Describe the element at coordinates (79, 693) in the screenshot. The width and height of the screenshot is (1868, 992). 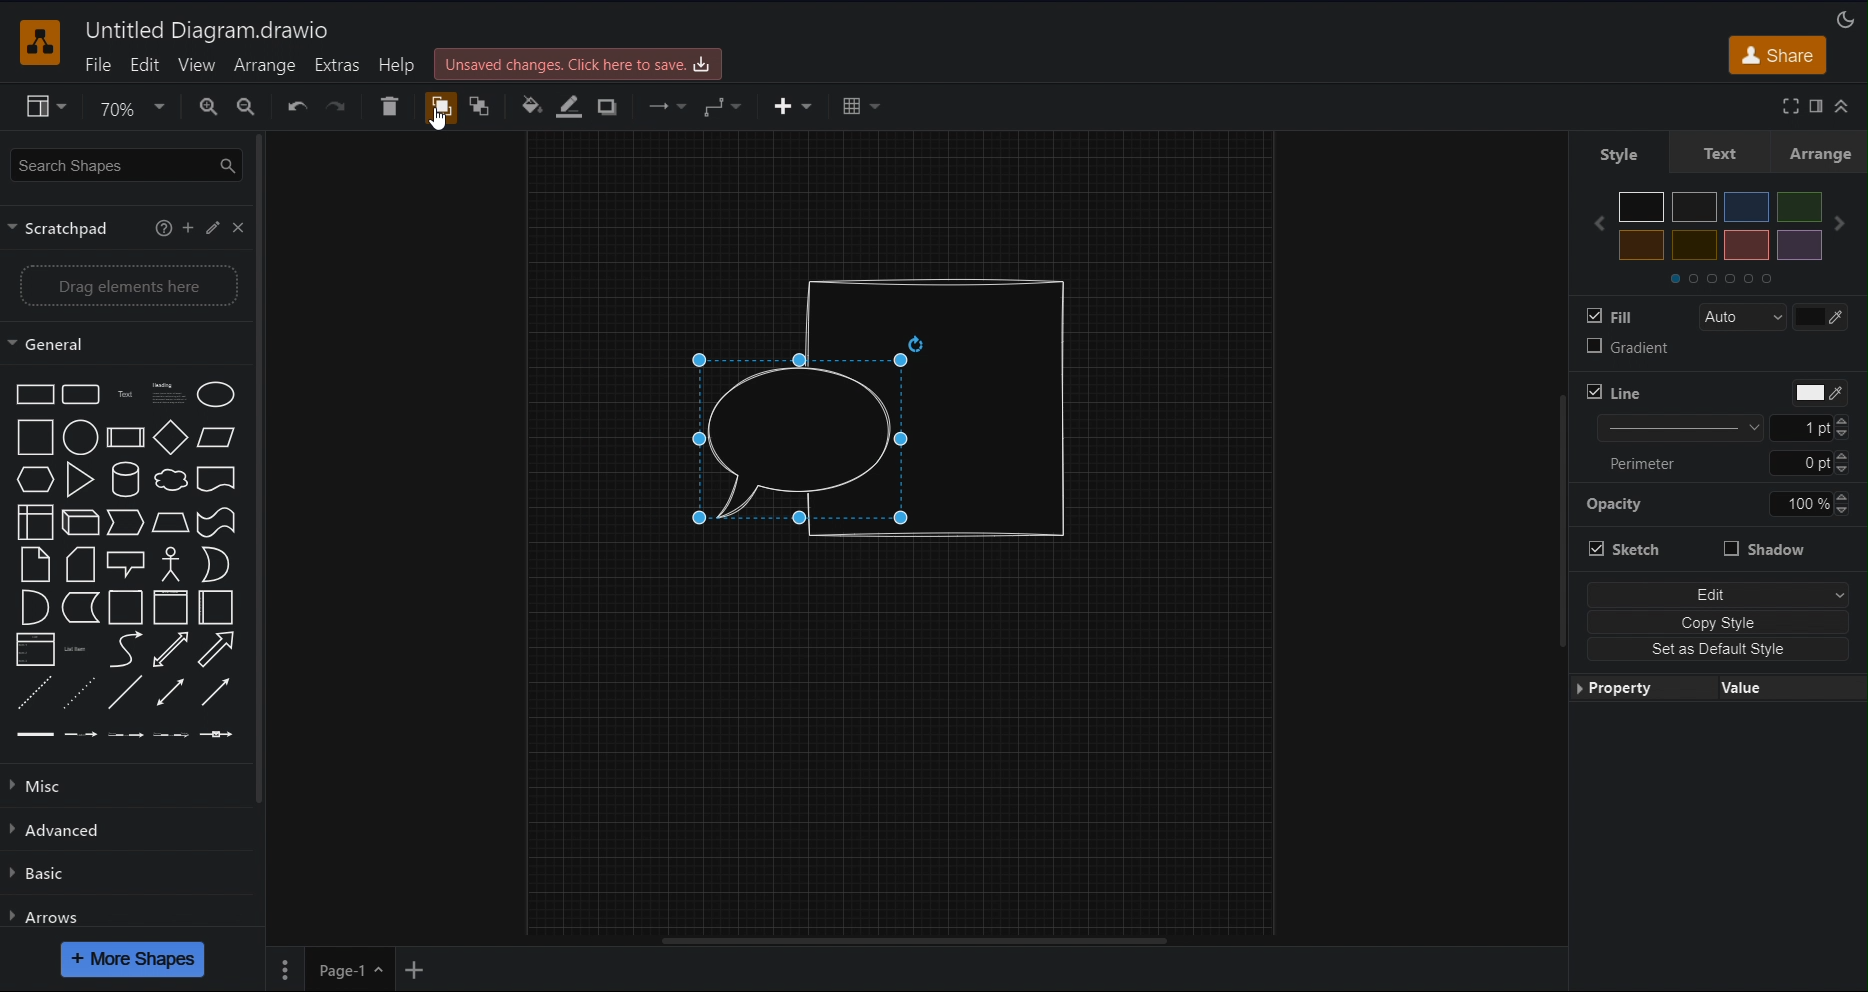
I see `Dotted line` at that location.